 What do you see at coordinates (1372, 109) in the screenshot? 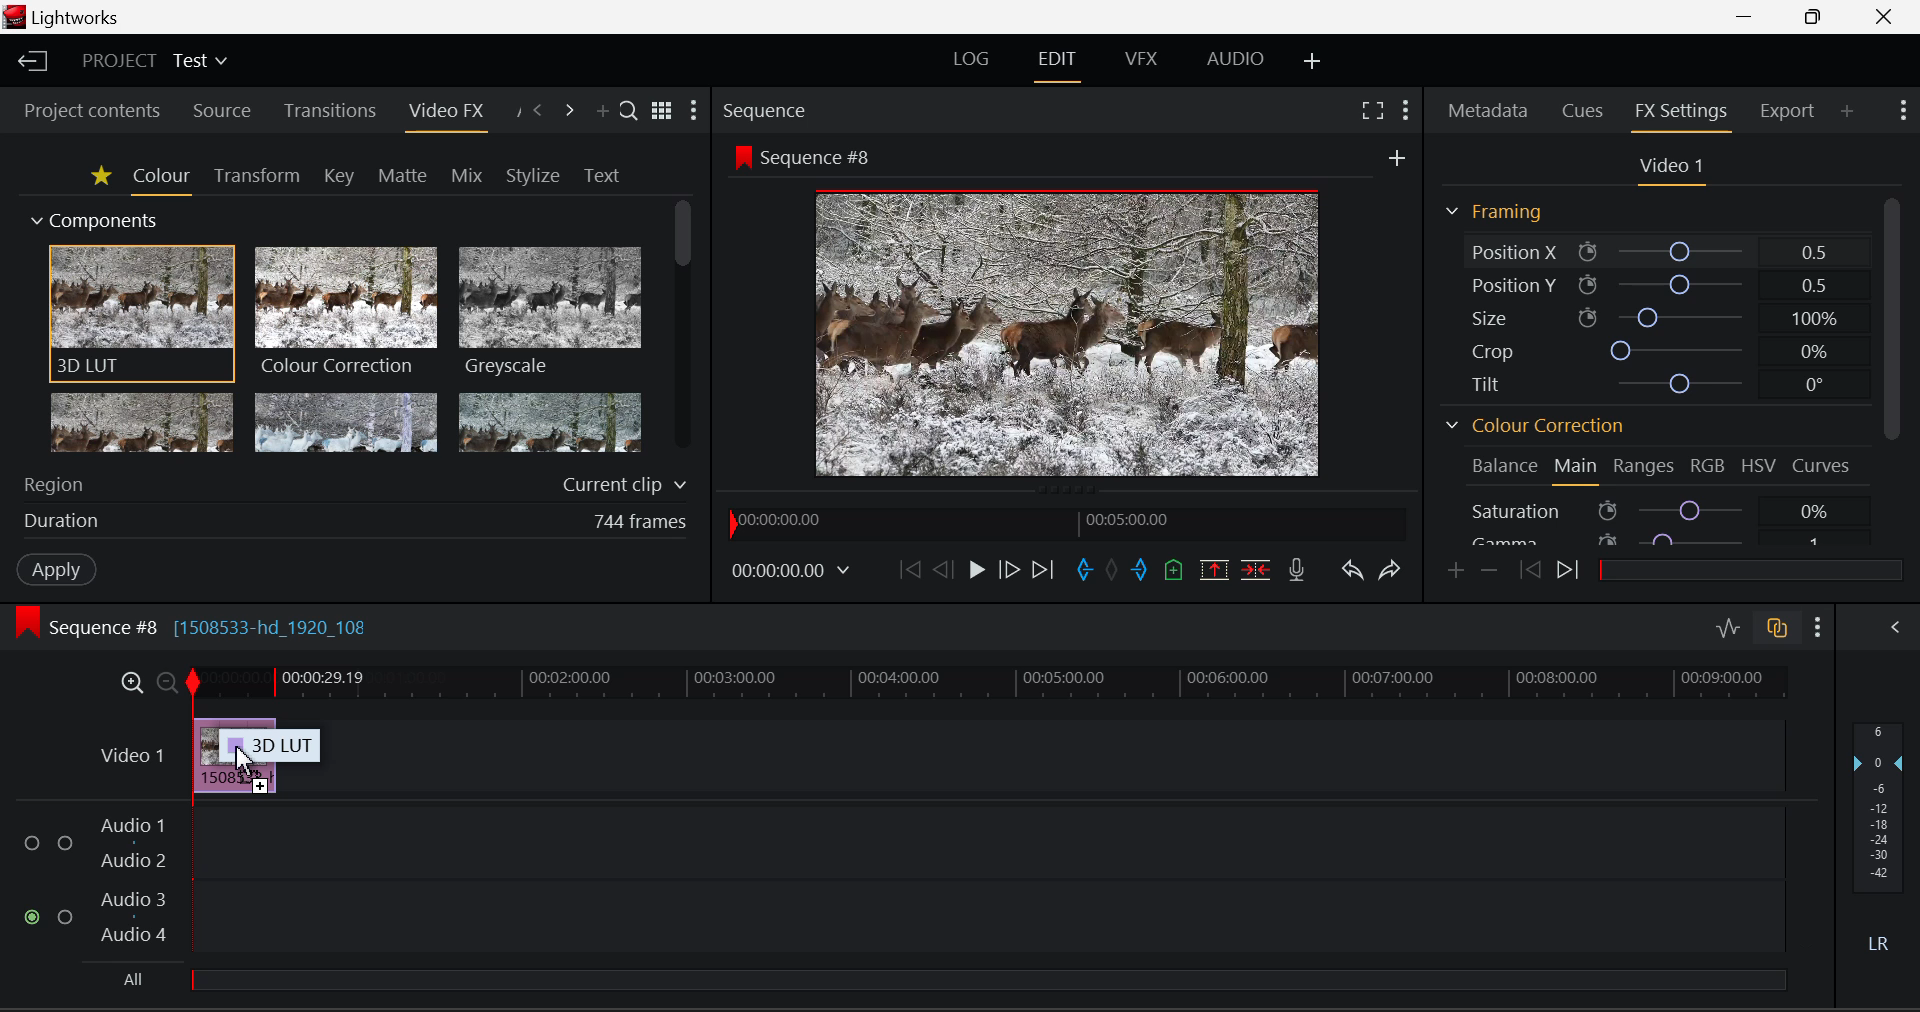
I see `Full Screen` at bounding box center [1372, 109].